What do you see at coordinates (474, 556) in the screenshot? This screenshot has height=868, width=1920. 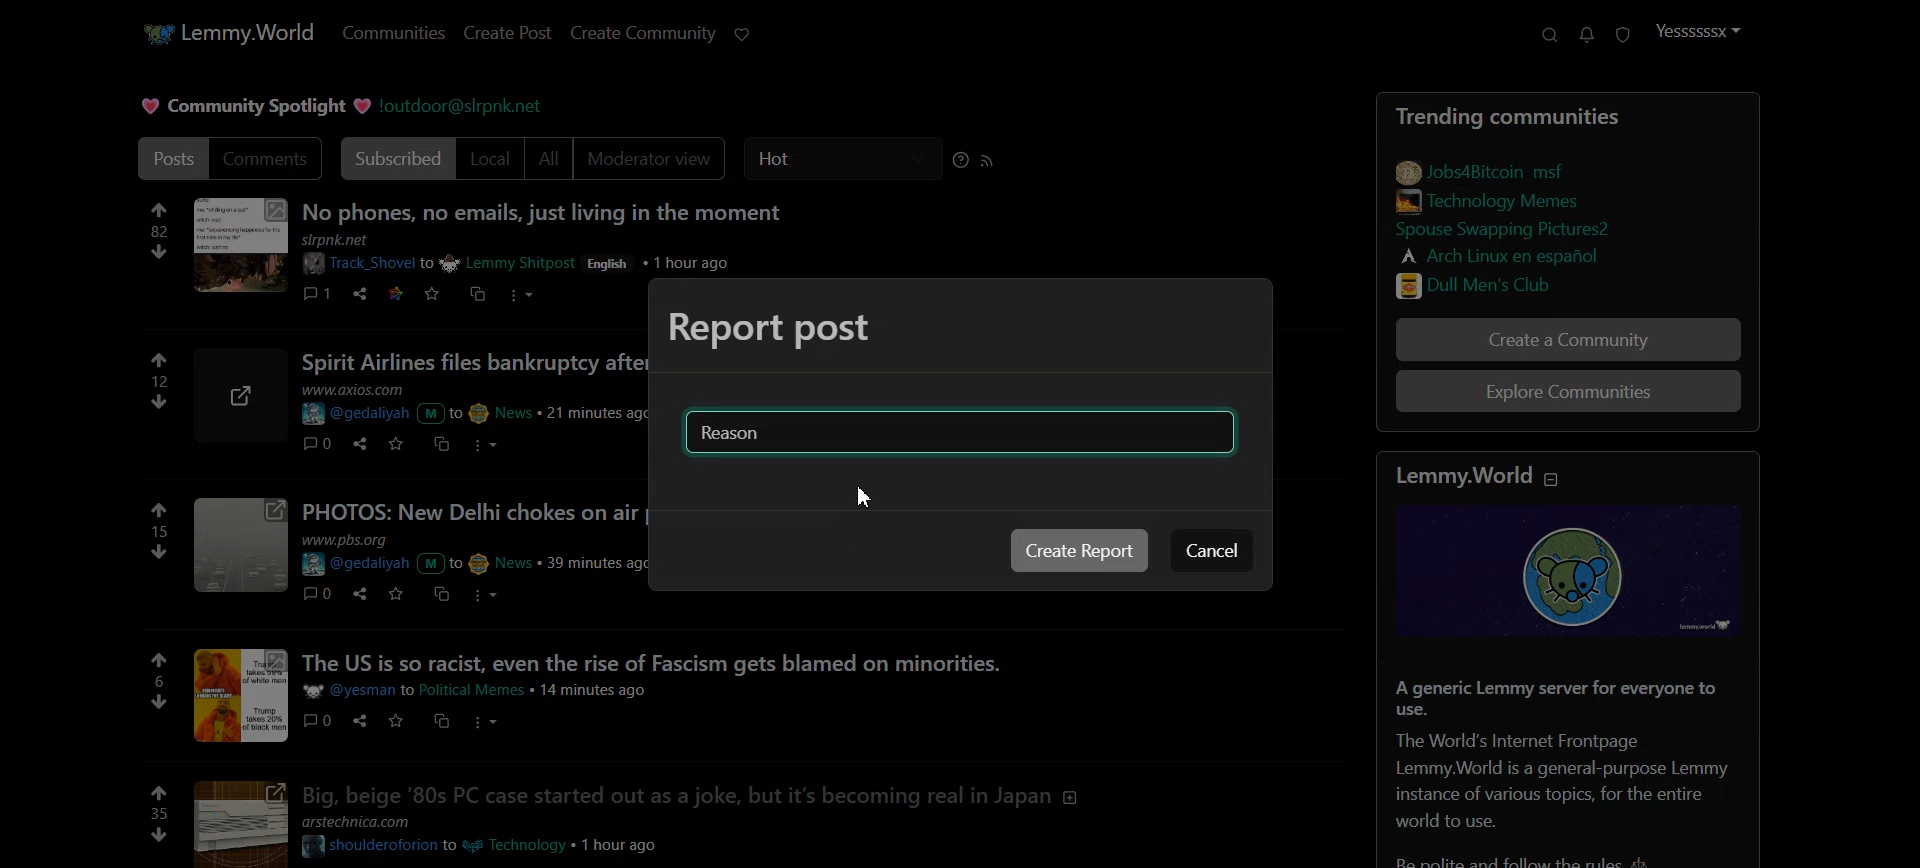 I see `post details` at bounding box center [474, 556].